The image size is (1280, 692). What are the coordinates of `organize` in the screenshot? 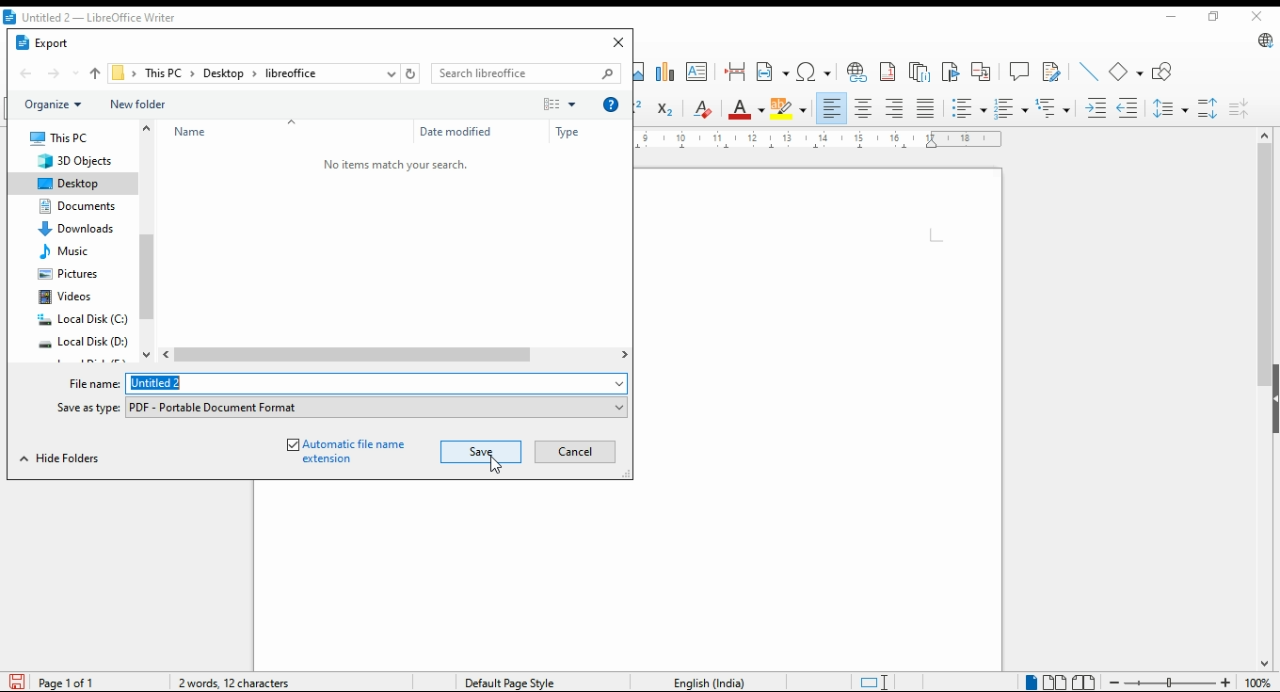 It's located at (53, 103).